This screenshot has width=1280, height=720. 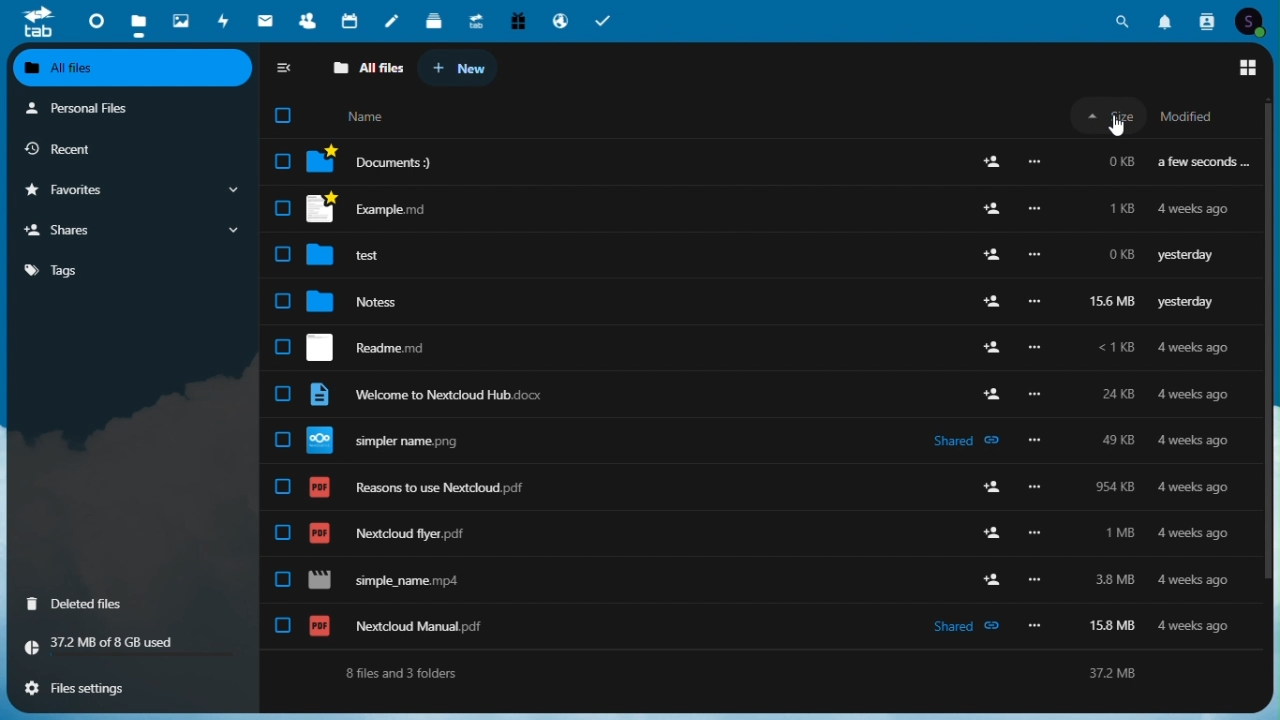 I want to click on New, so click(x=461, y=68).